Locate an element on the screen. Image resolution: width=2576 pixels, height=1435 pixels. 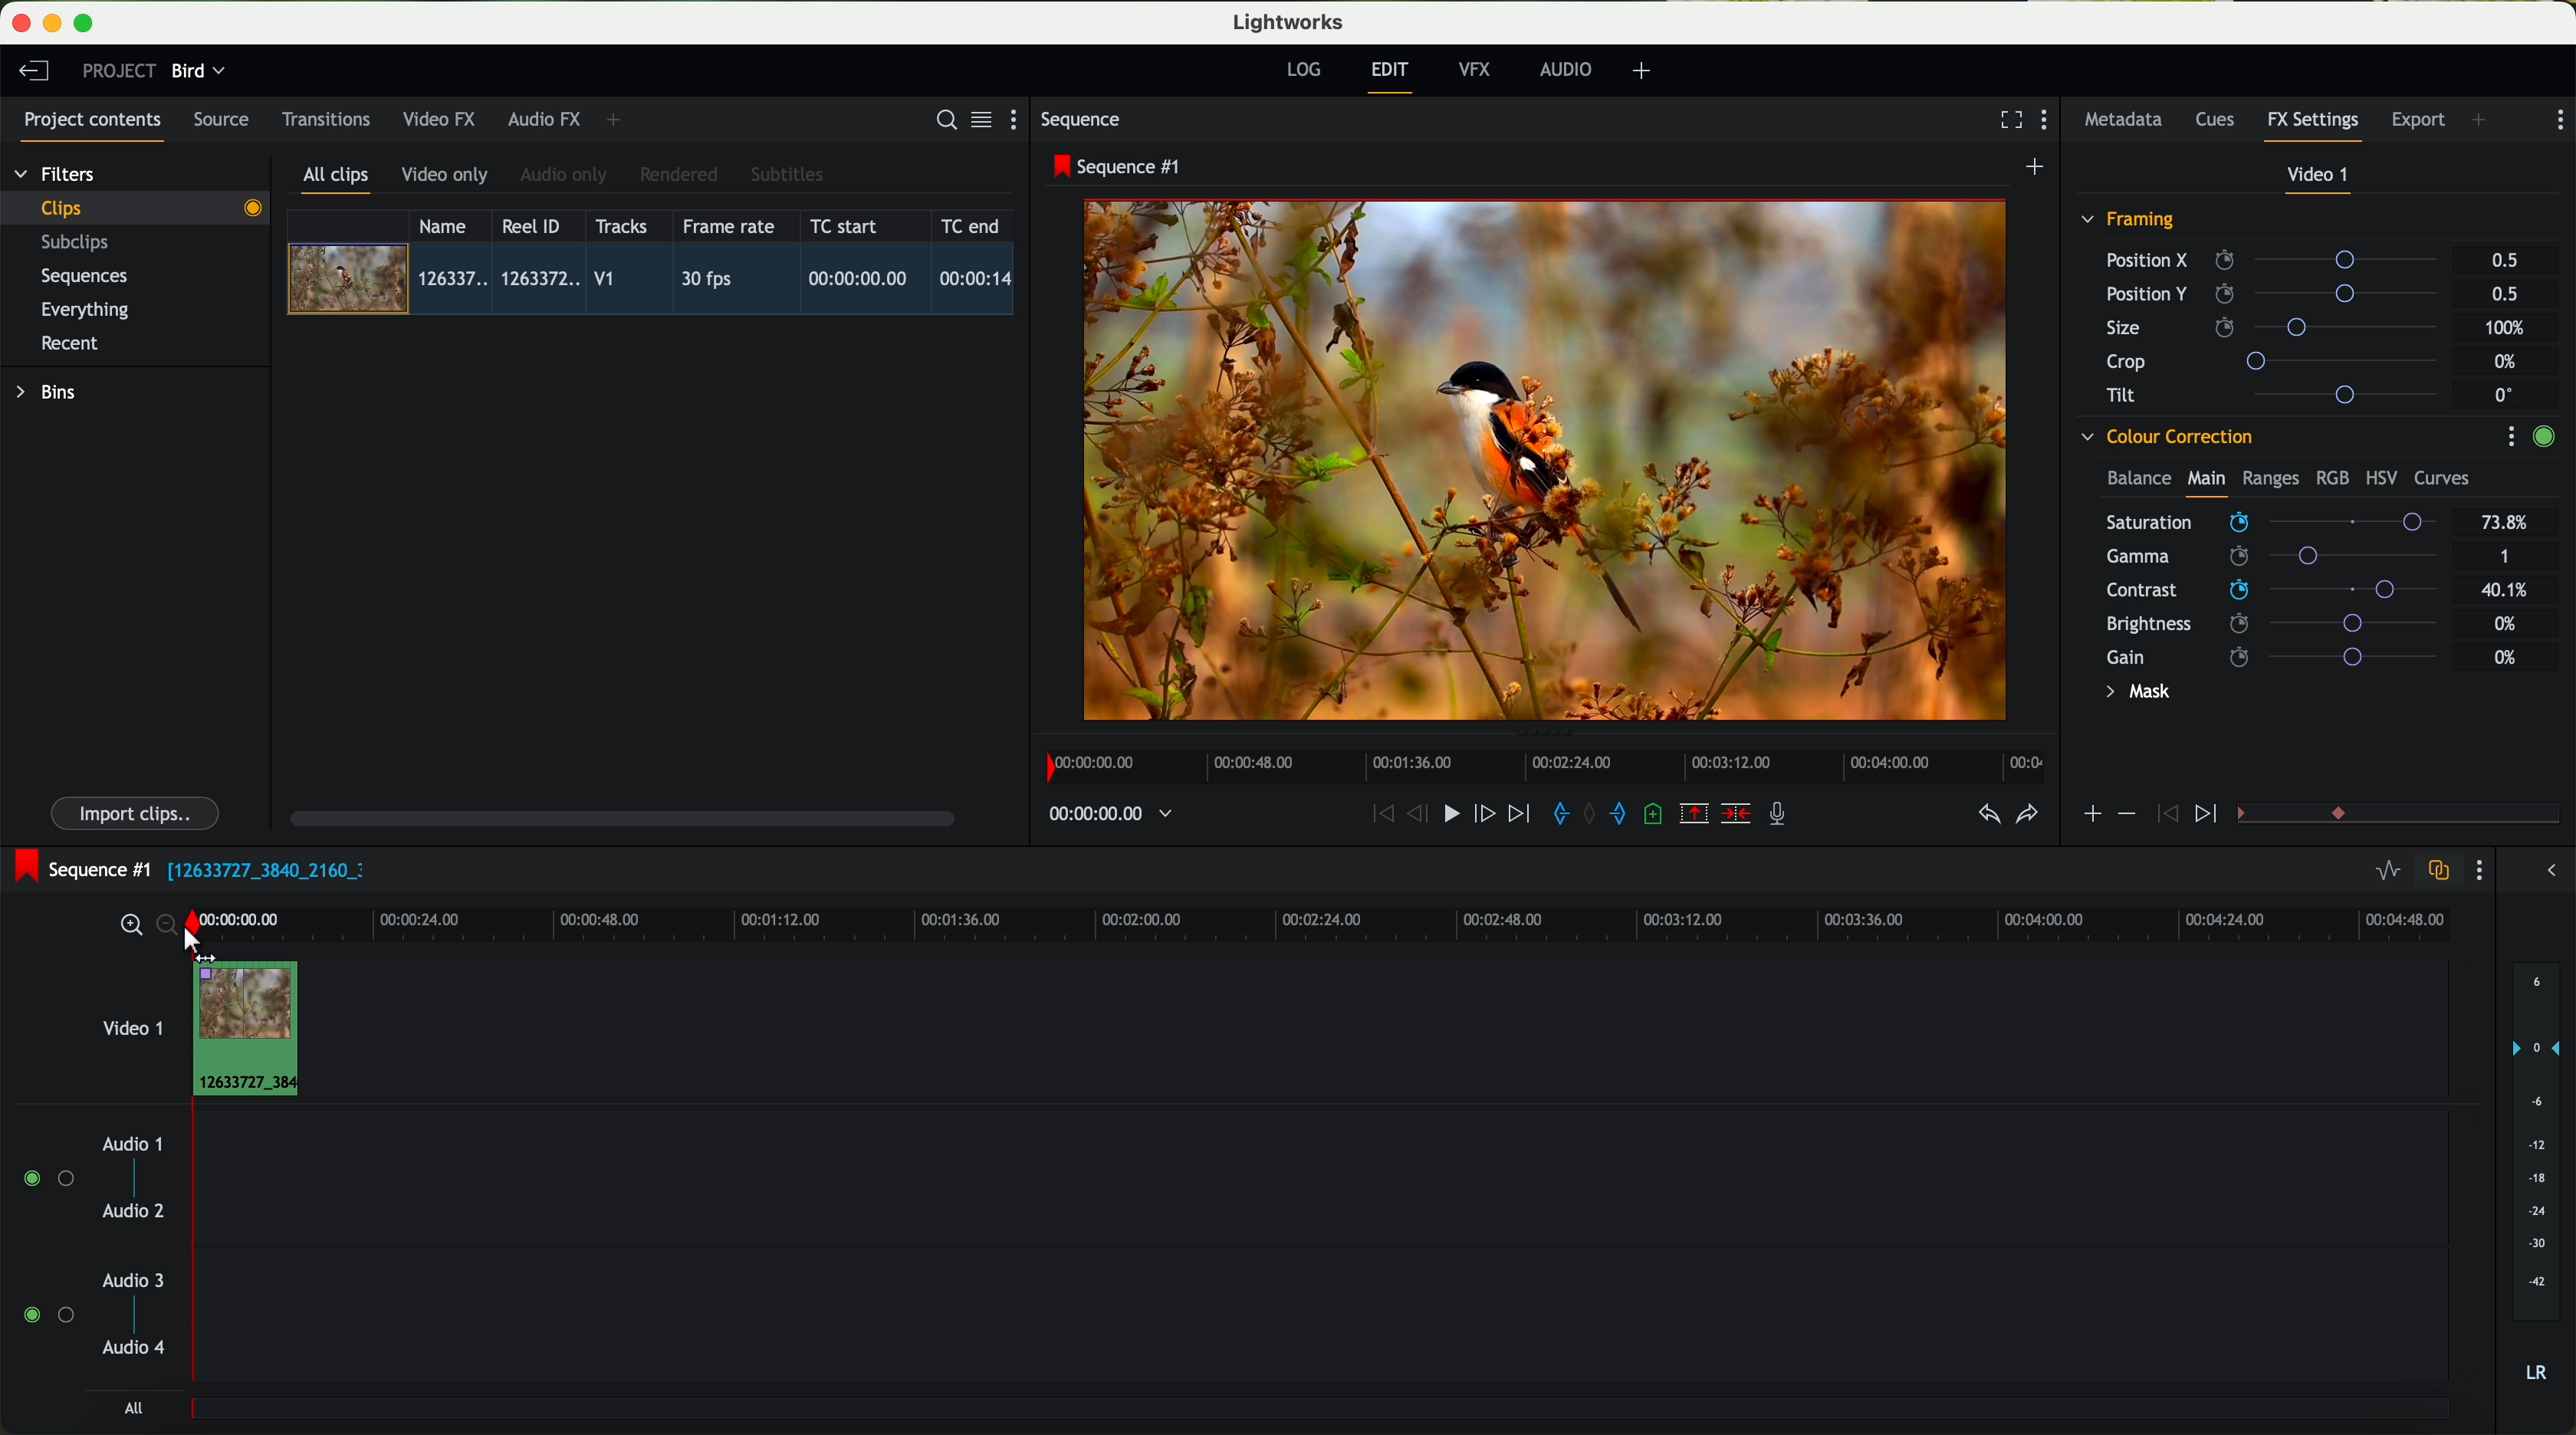
position X is located at coordinates (2279, 260).